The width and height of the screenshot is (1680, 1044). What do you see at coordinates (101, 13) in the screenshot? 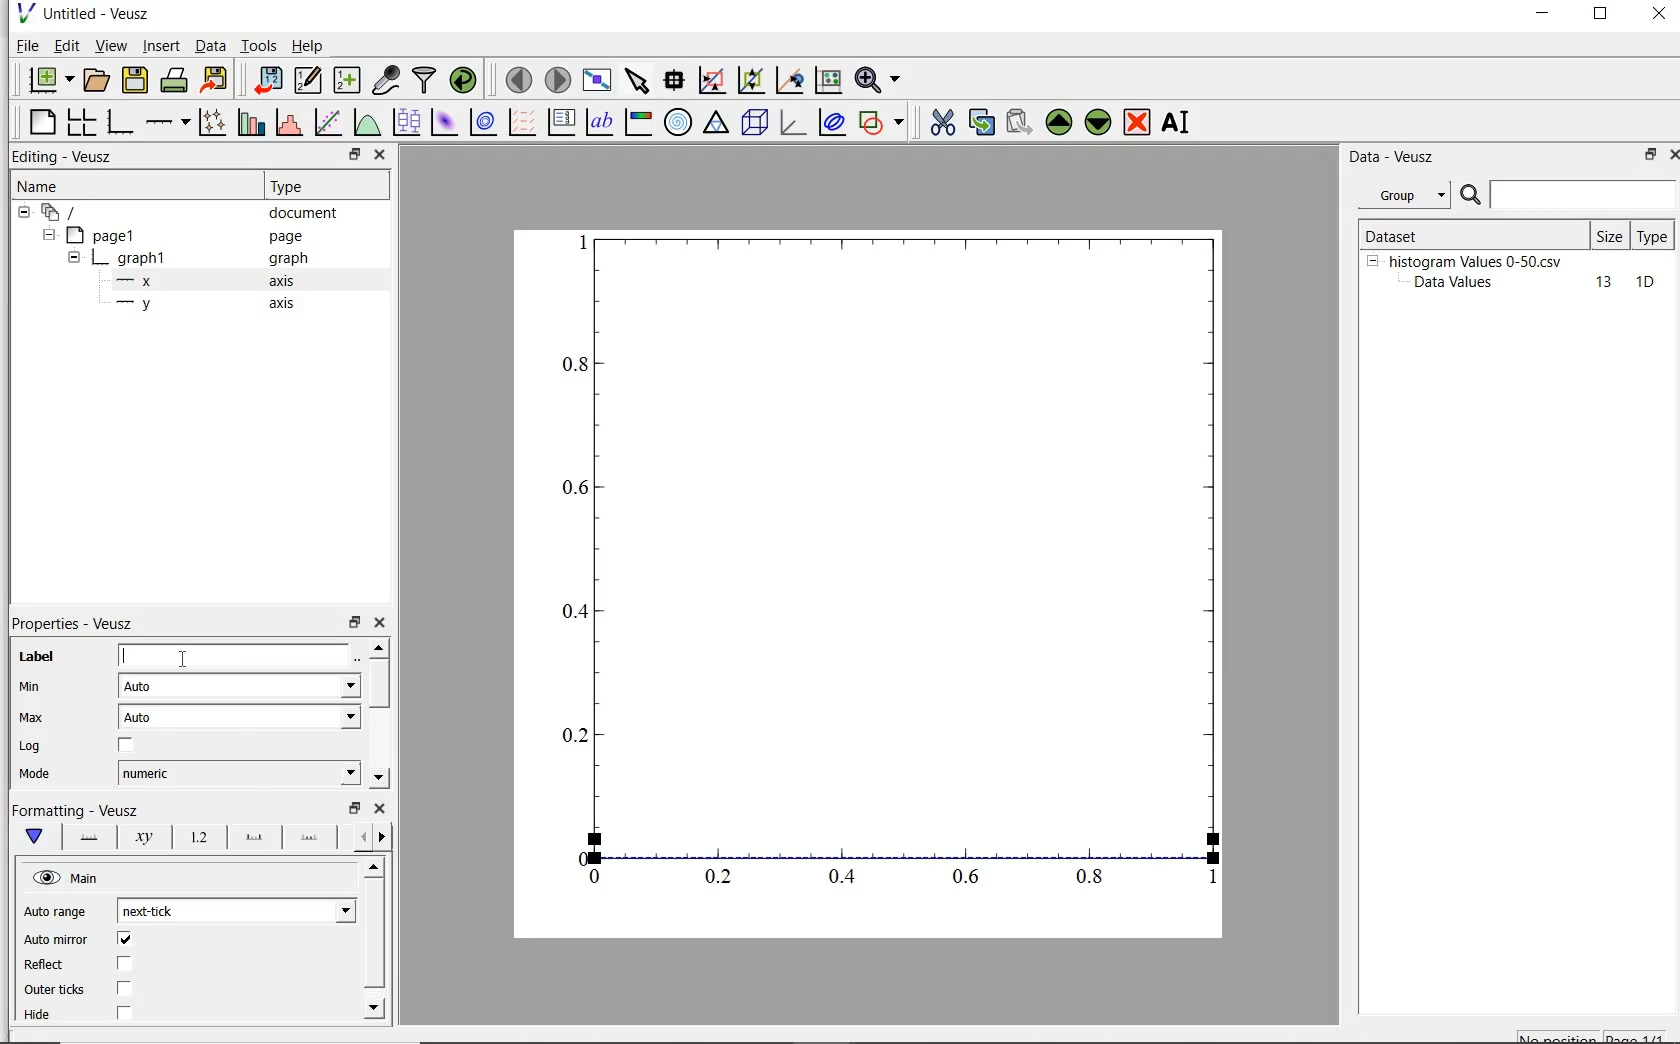
I see `Untitled - Veusz` at bounding box center [101, 13].